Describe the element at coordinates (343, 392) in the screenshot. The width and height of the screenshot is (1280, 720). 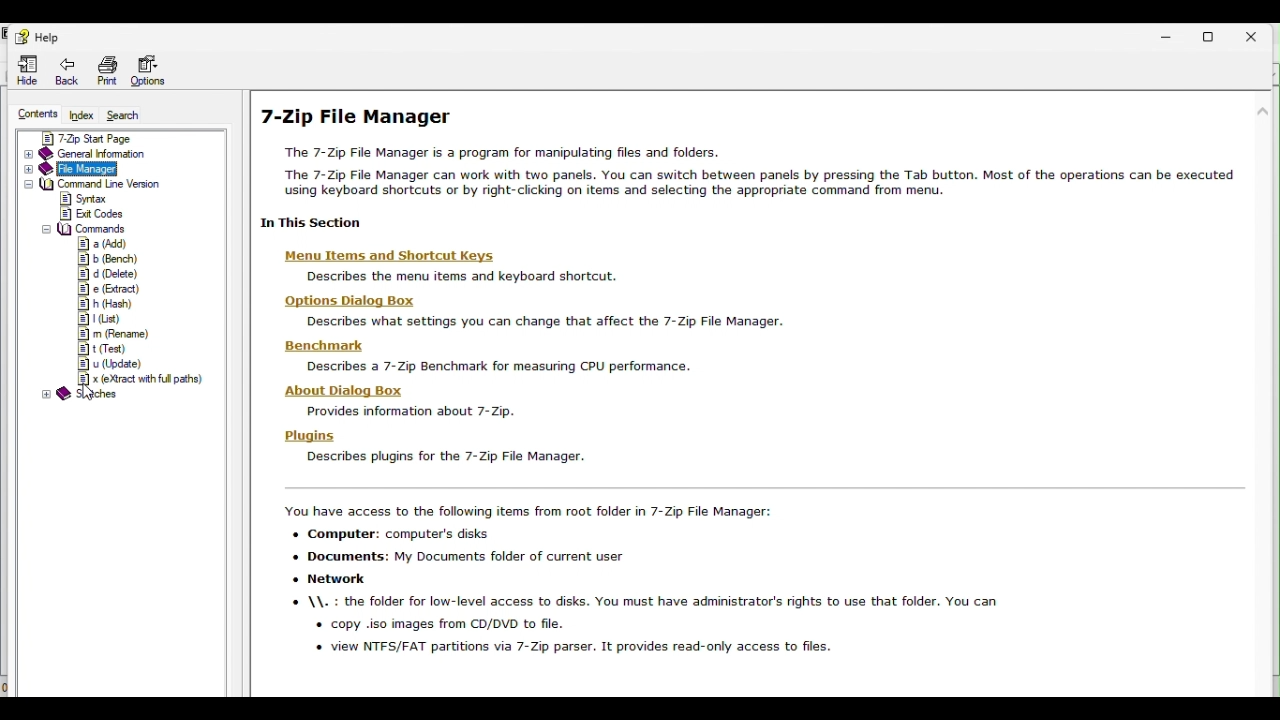
I see `About Dialog Box` at that location.